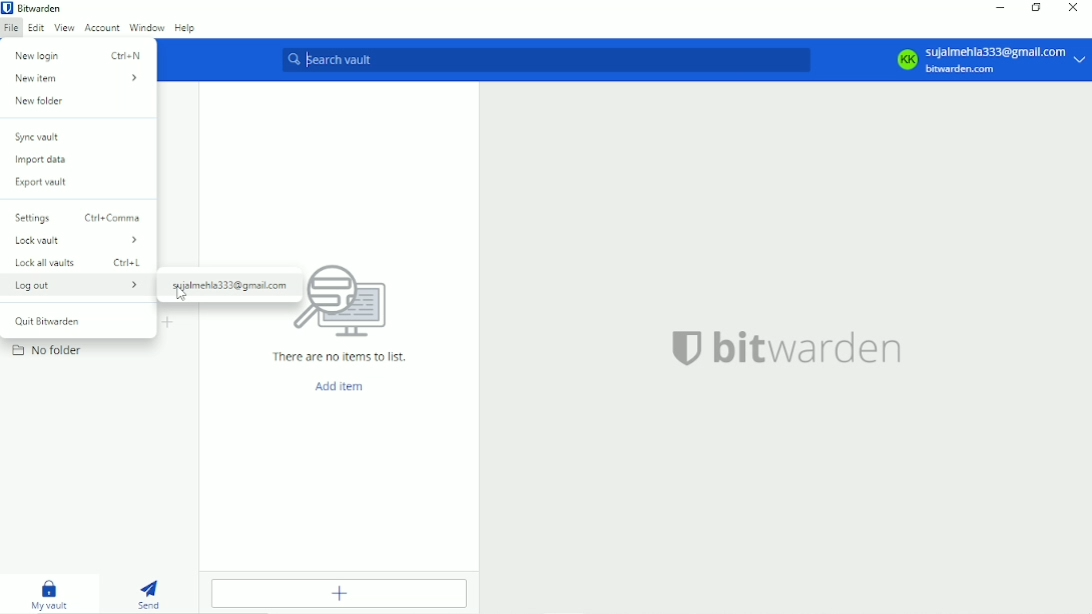 This screenshot has width=1092, height=614. I want to click on Syne vault, so click(39, 137).